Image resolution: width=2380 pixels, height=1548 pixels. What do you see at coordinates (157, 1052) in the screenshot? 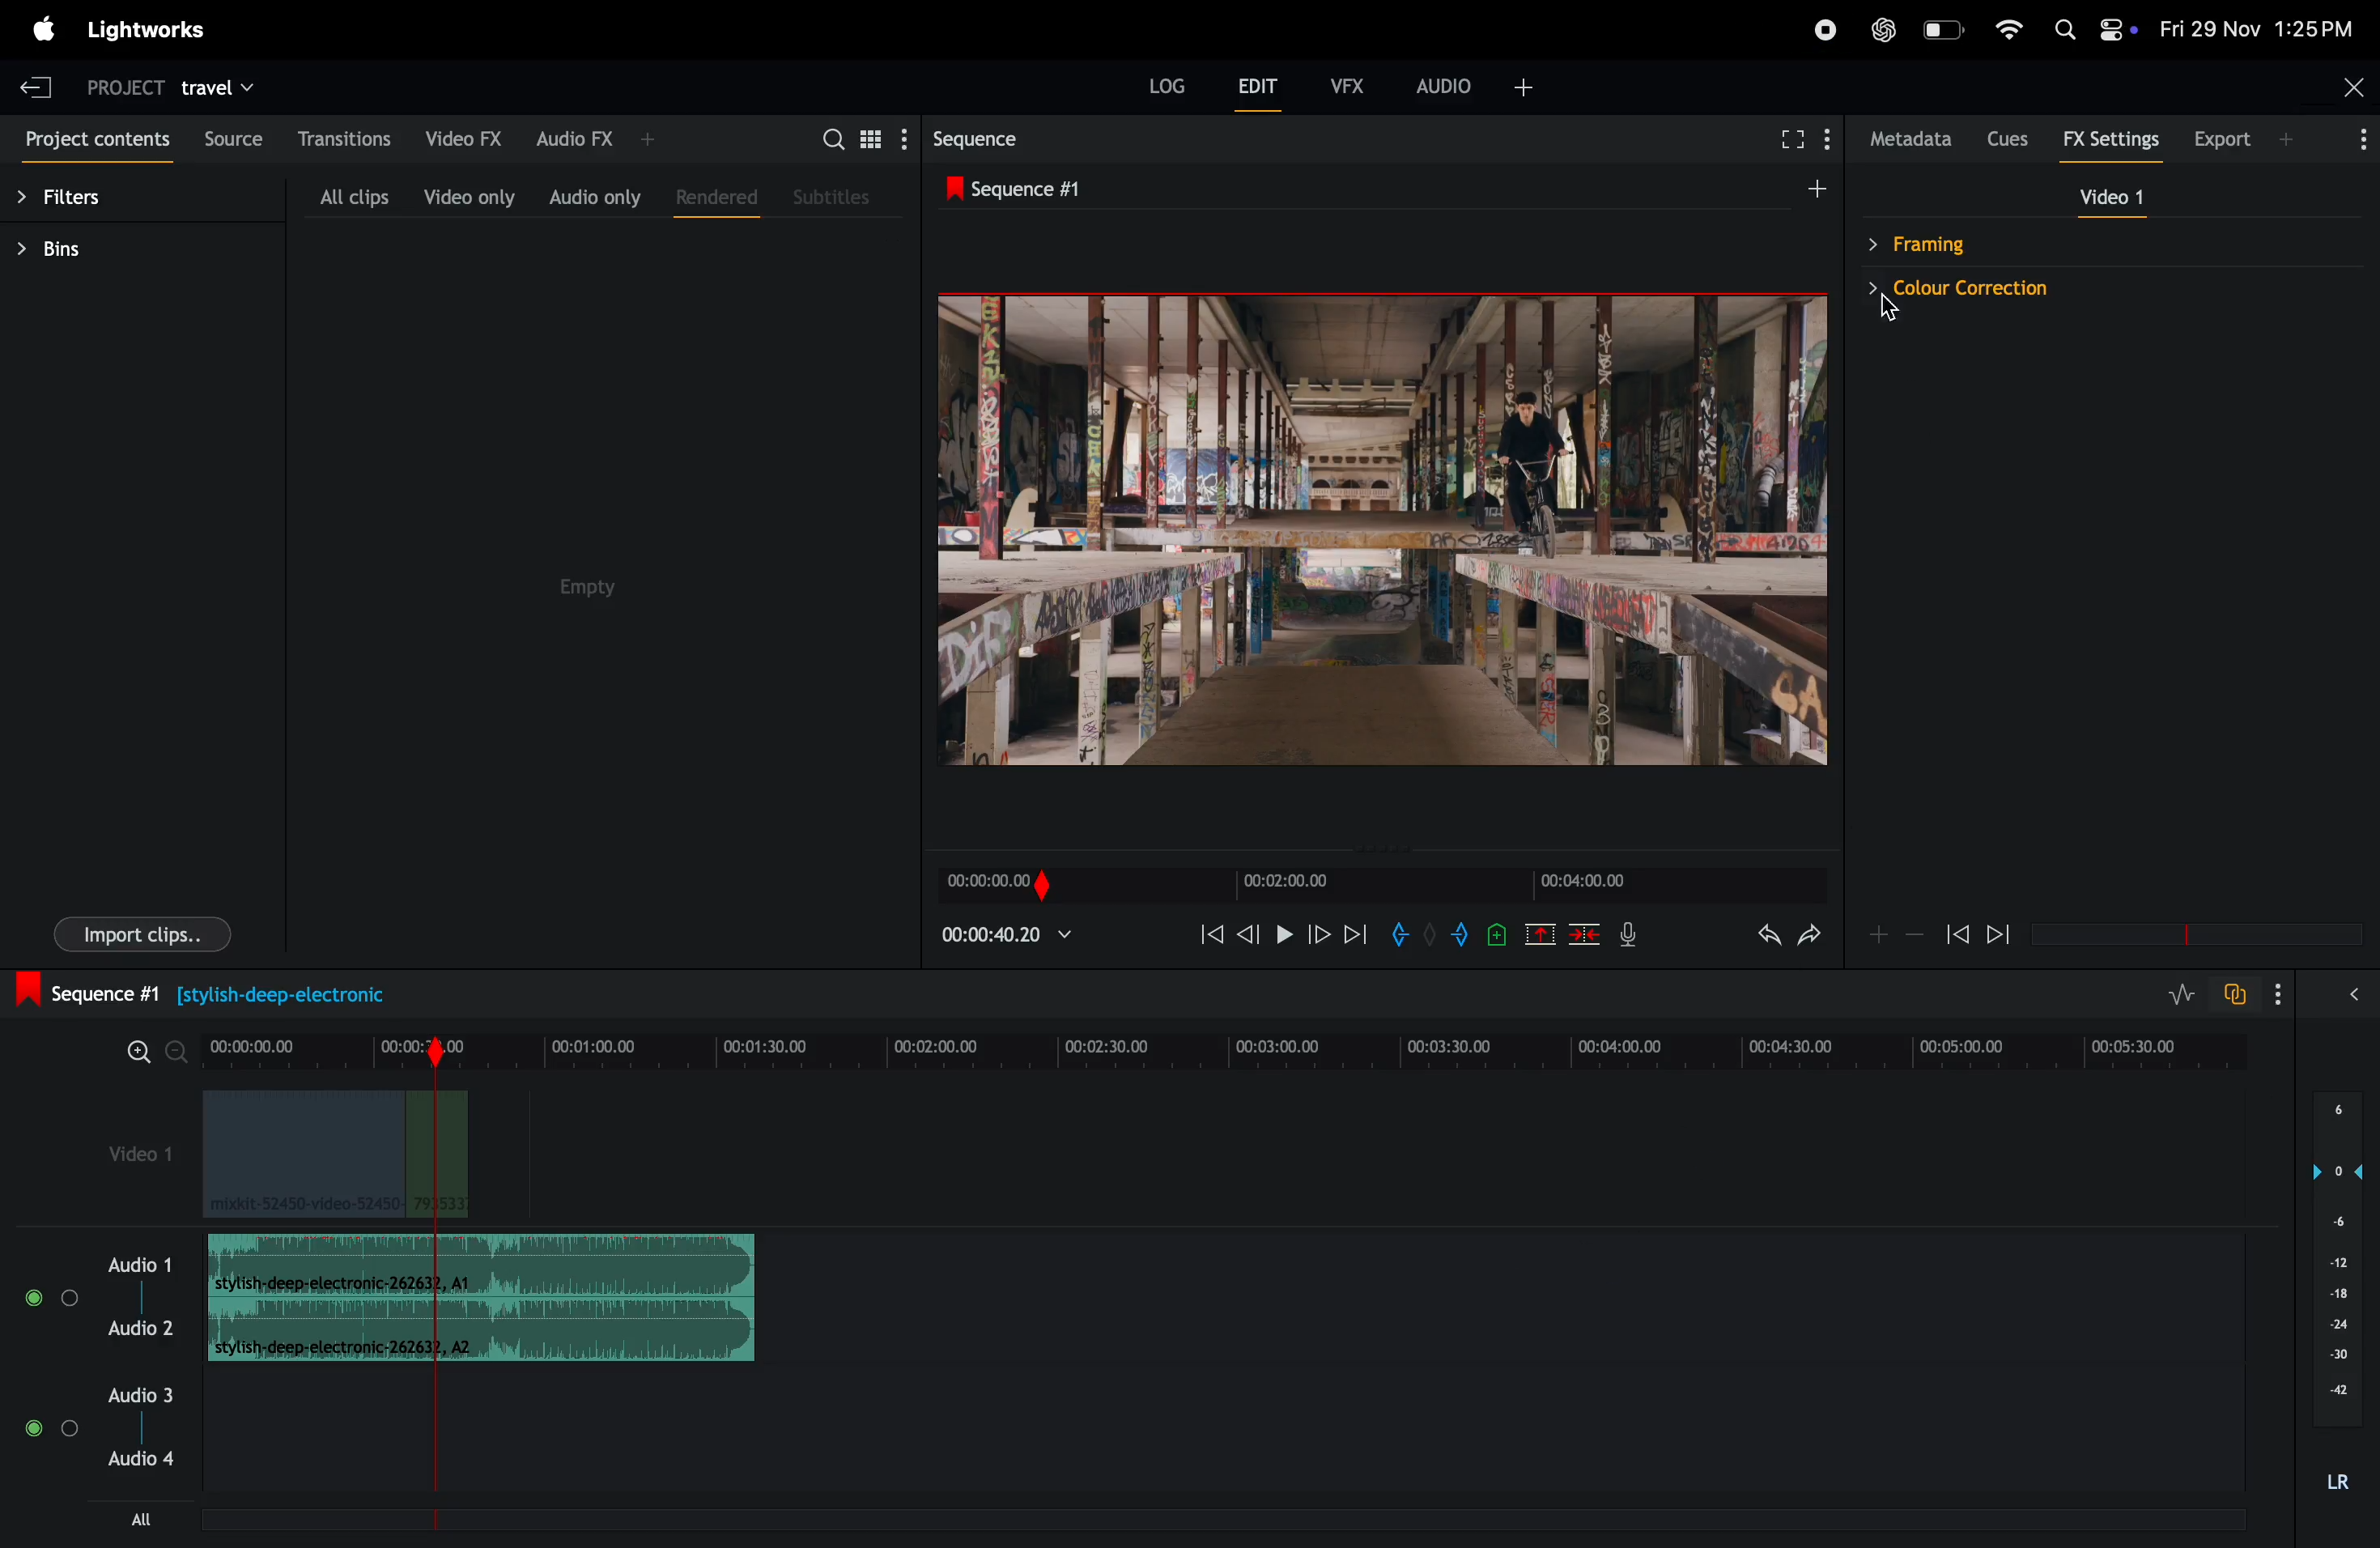
I see `zoom in zoom out` at bounding box center [157, 1052].